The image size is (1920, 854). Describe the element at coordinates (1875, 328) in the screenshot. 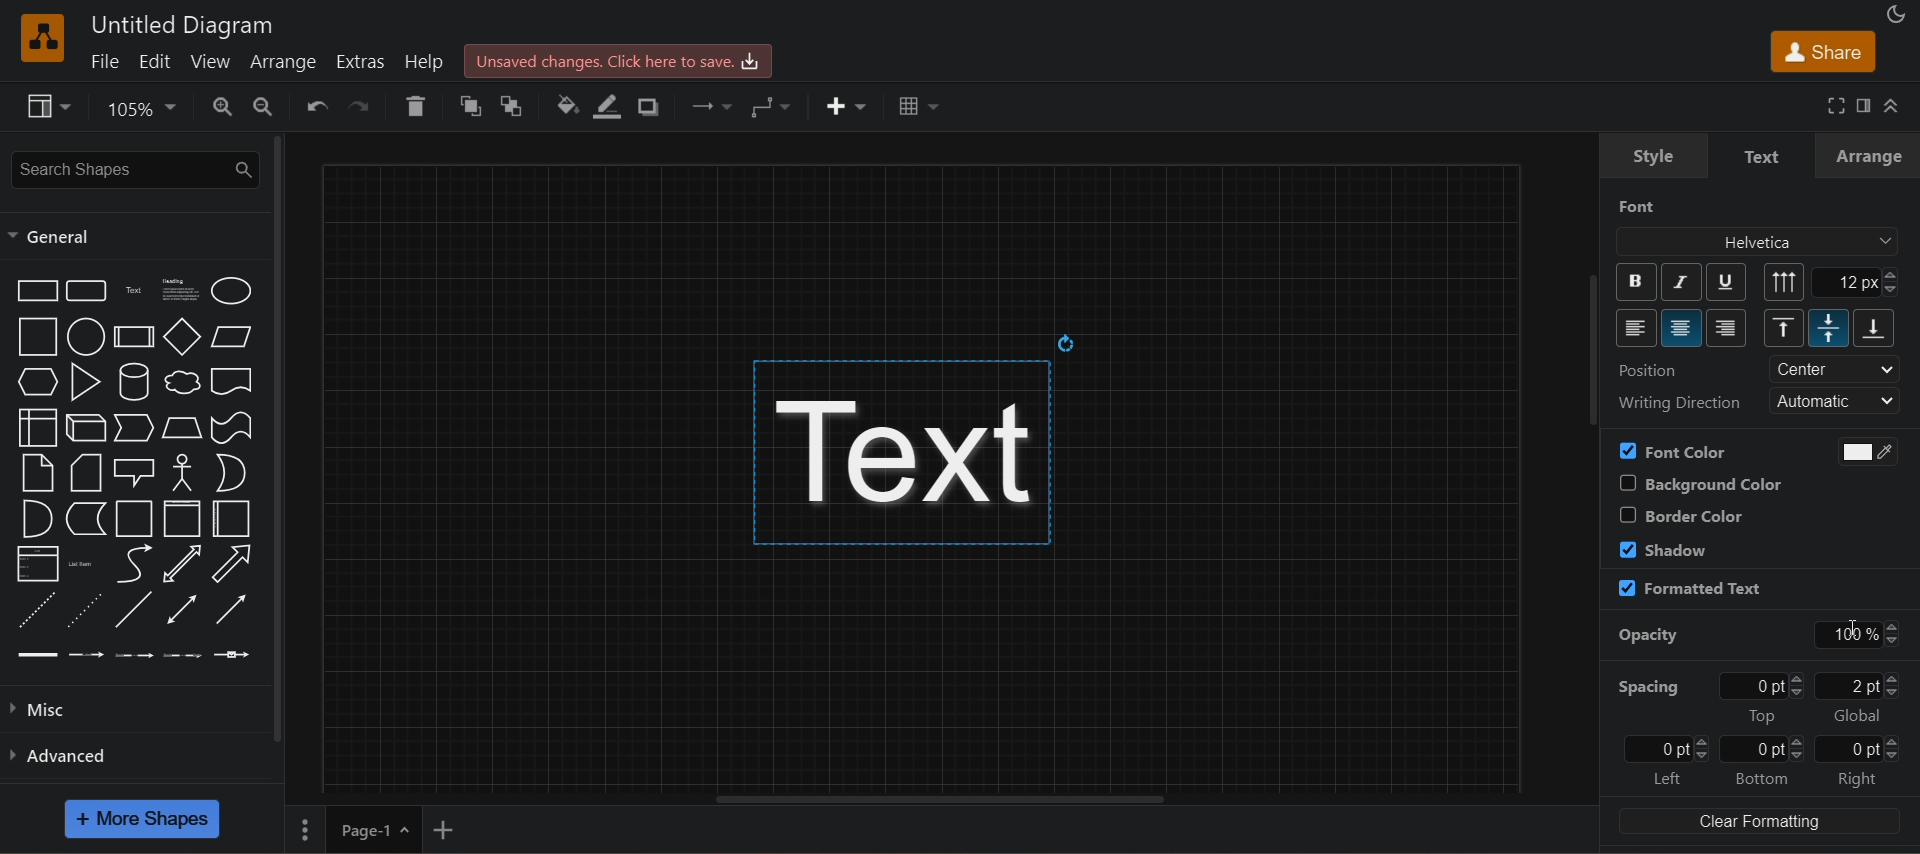

I see `bottom` at that location.